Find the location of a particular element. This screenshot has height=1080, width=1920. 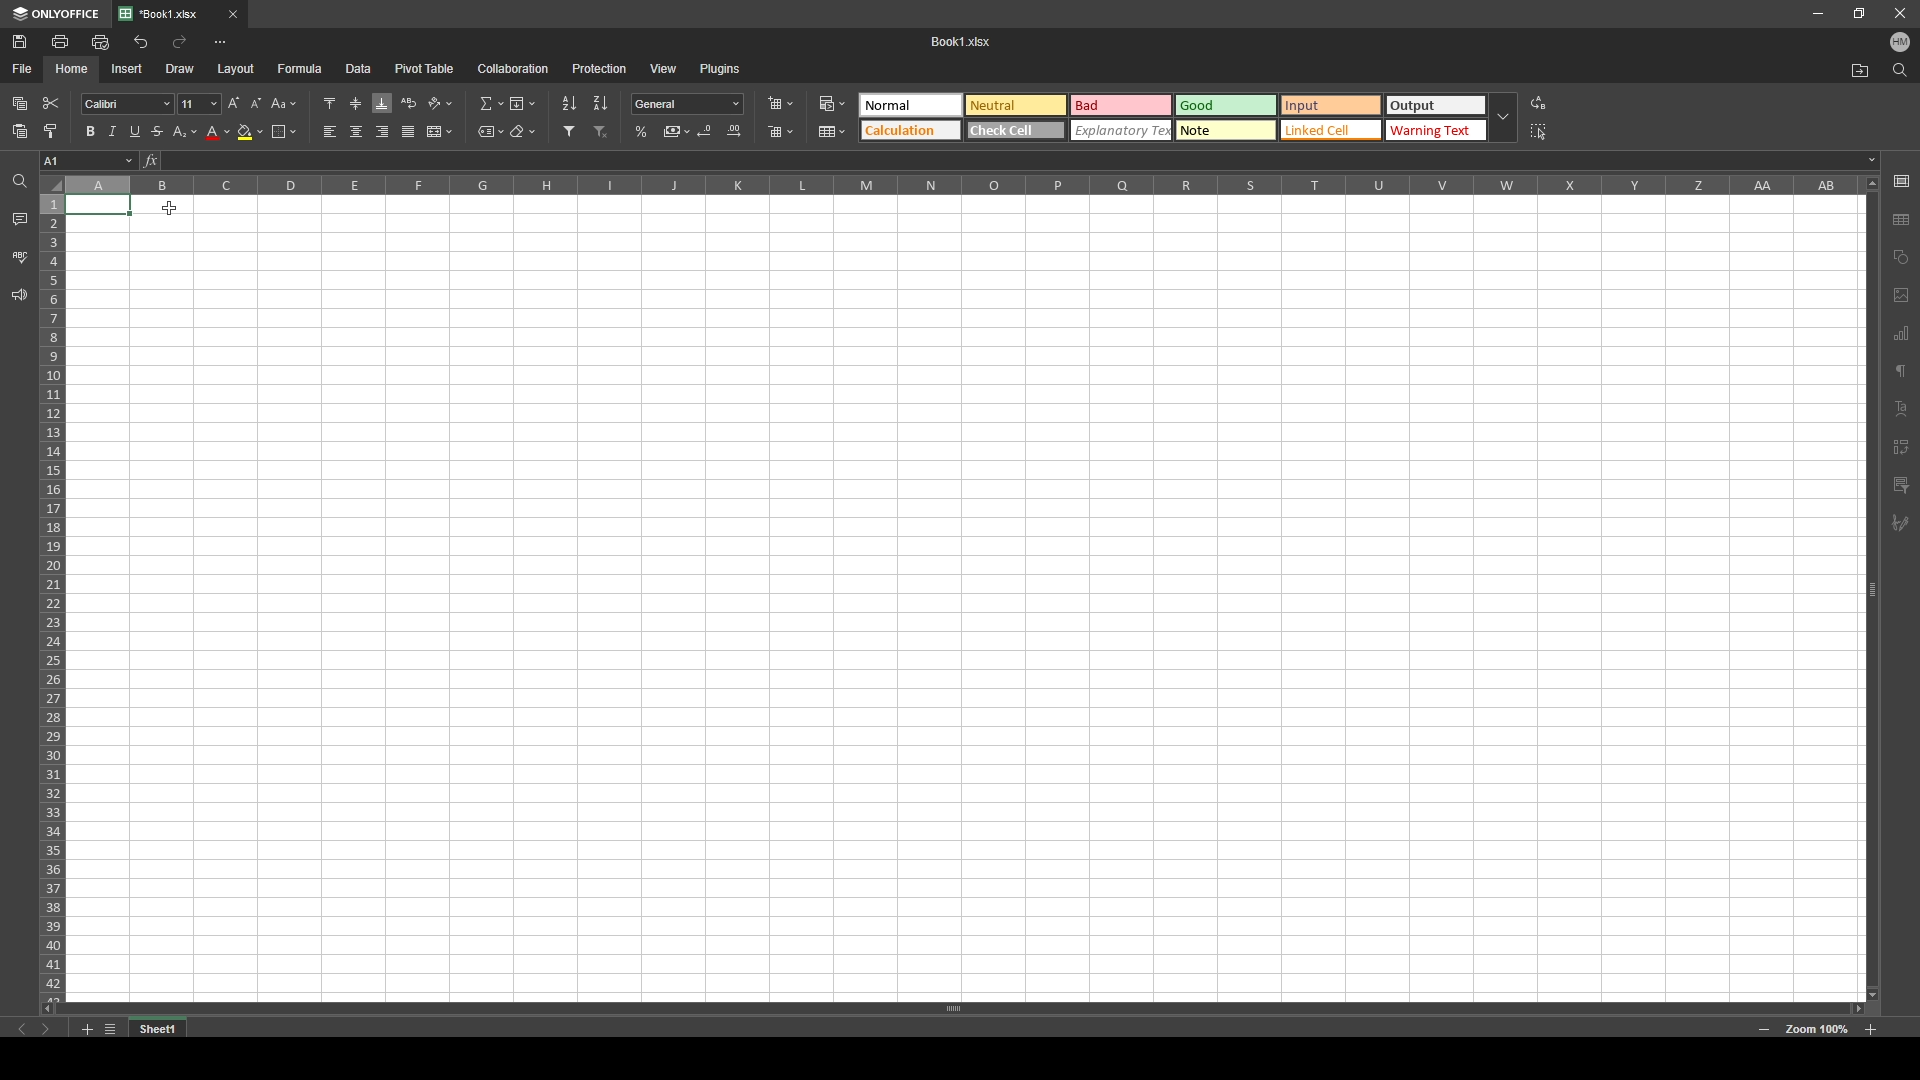

zoom in is located at coordinates (1870, 1029).